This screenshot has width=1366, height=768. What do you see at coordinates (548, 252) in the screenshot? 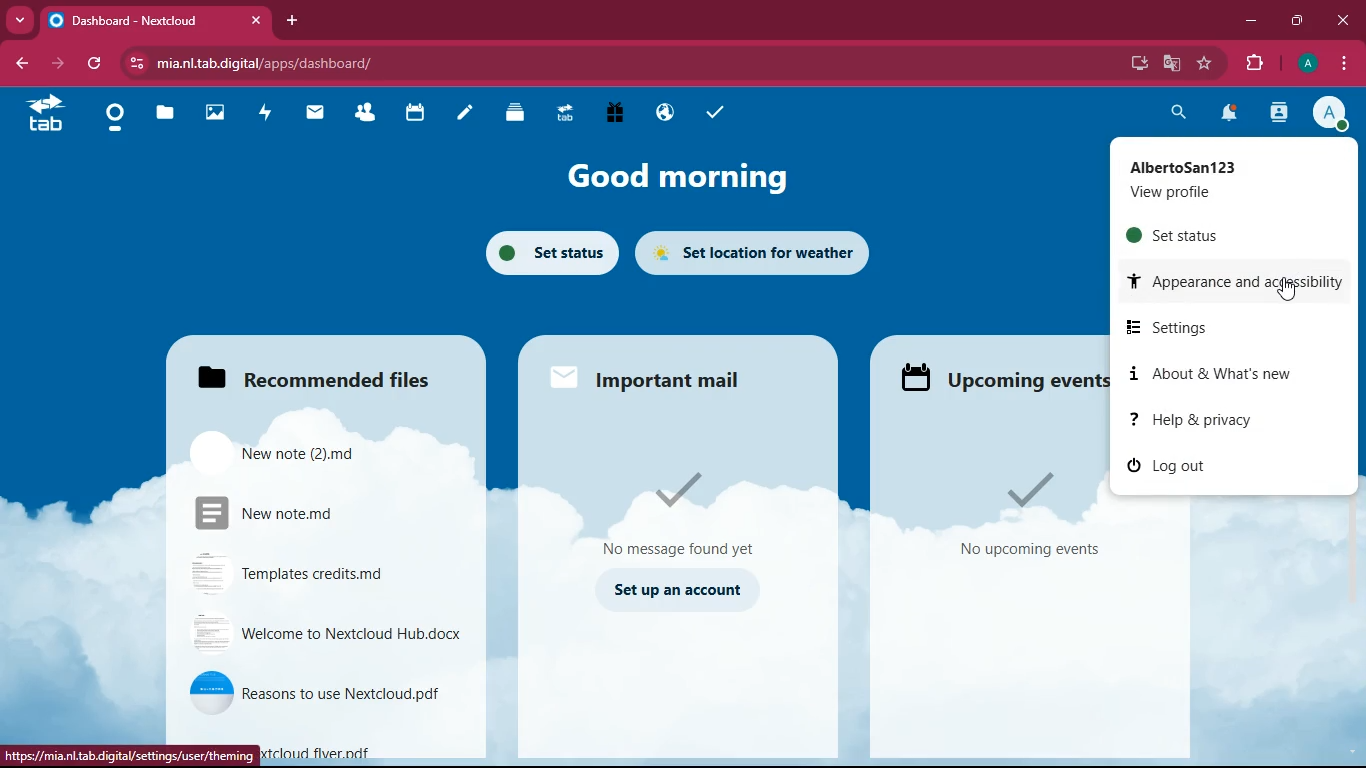
I see `set status` at bounding box center [548, 252].